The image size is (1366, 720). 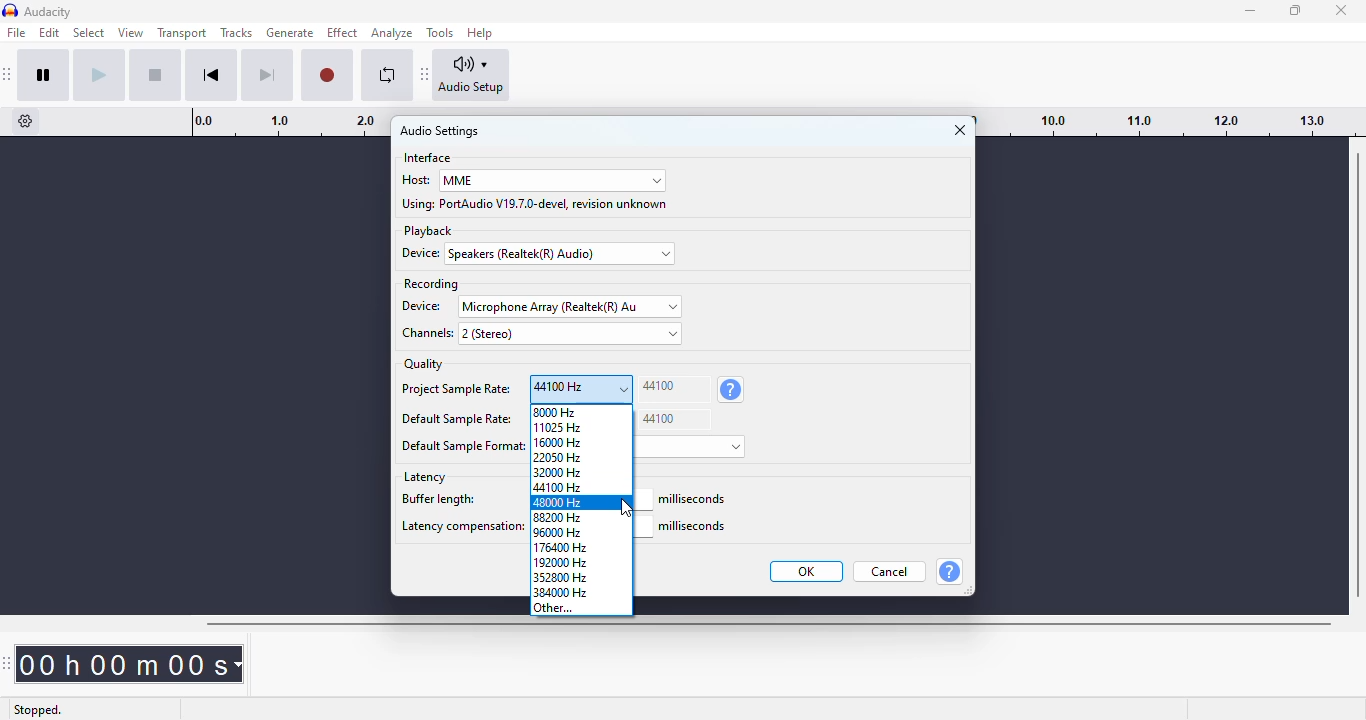 I want to click on 32000 Hz, so click(x=580, y=471).